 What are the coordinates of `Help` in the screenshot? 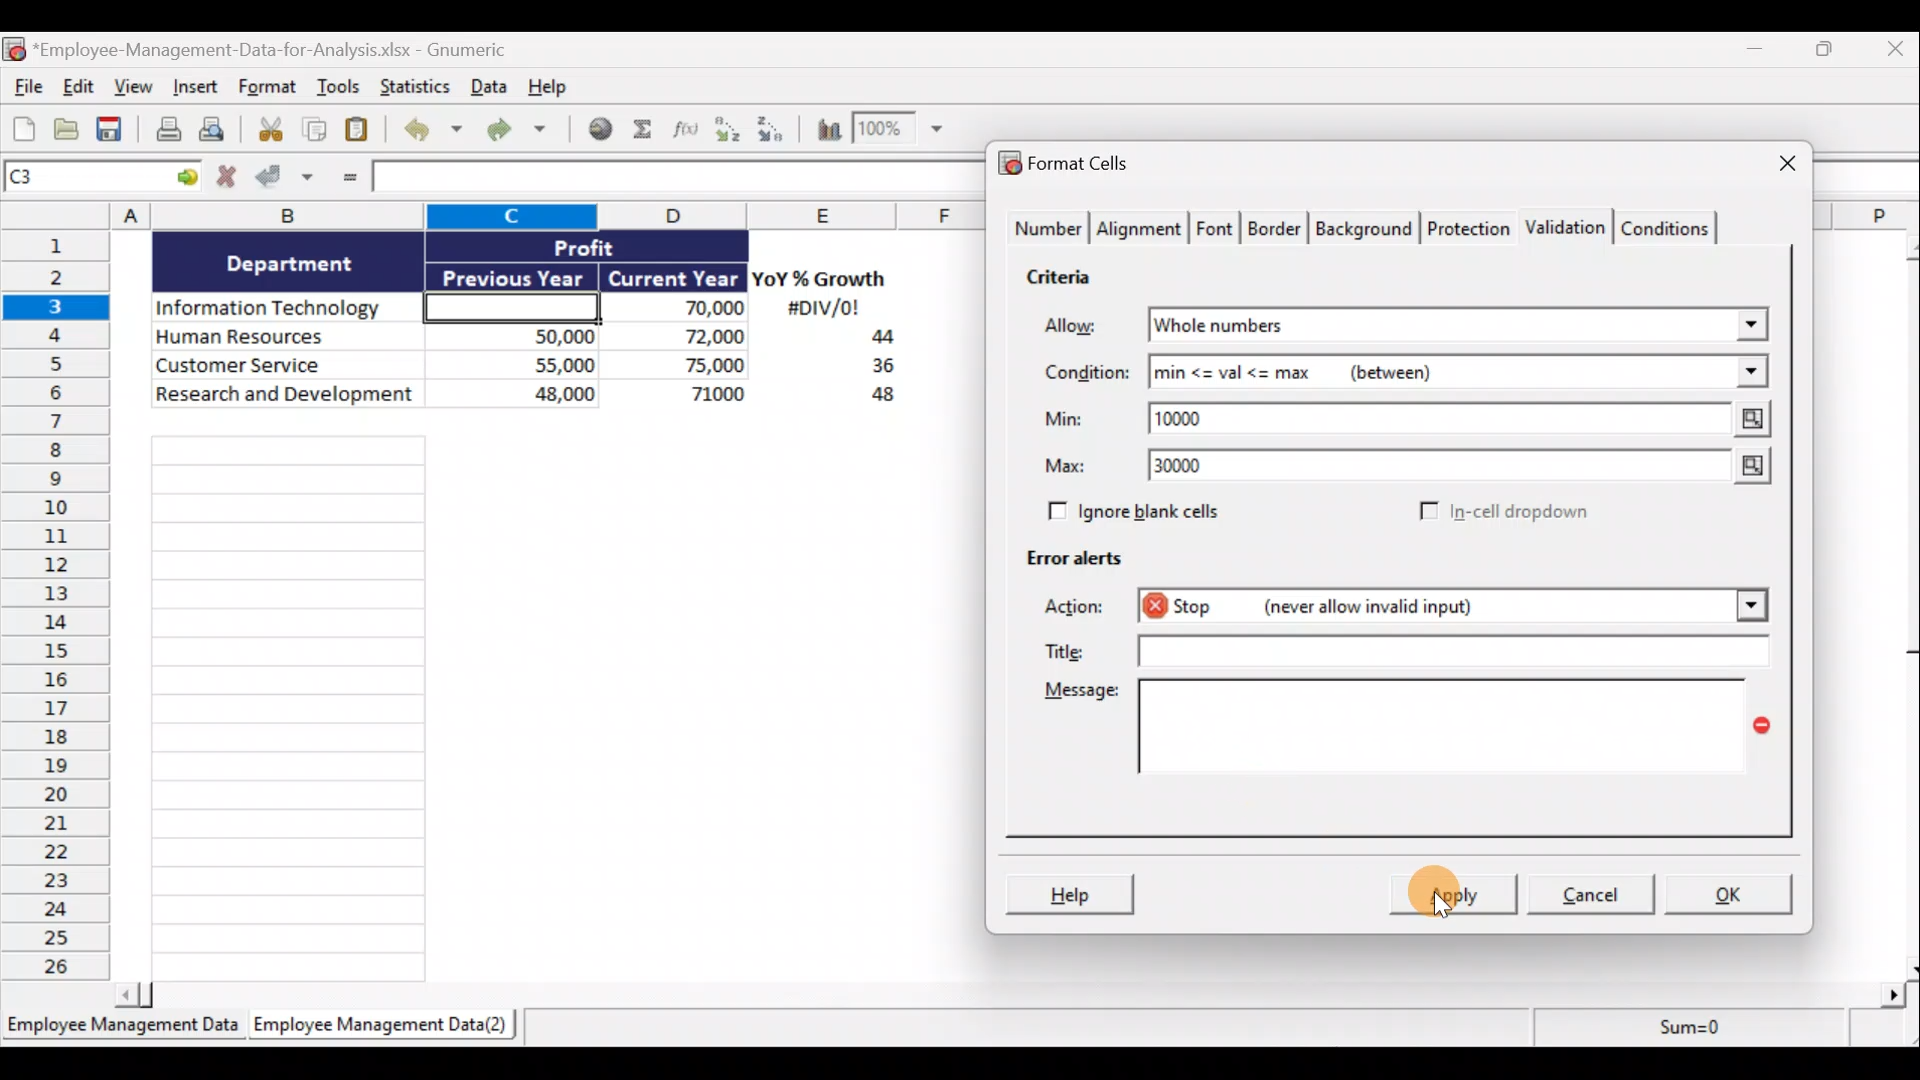 It's located at (554, 85).